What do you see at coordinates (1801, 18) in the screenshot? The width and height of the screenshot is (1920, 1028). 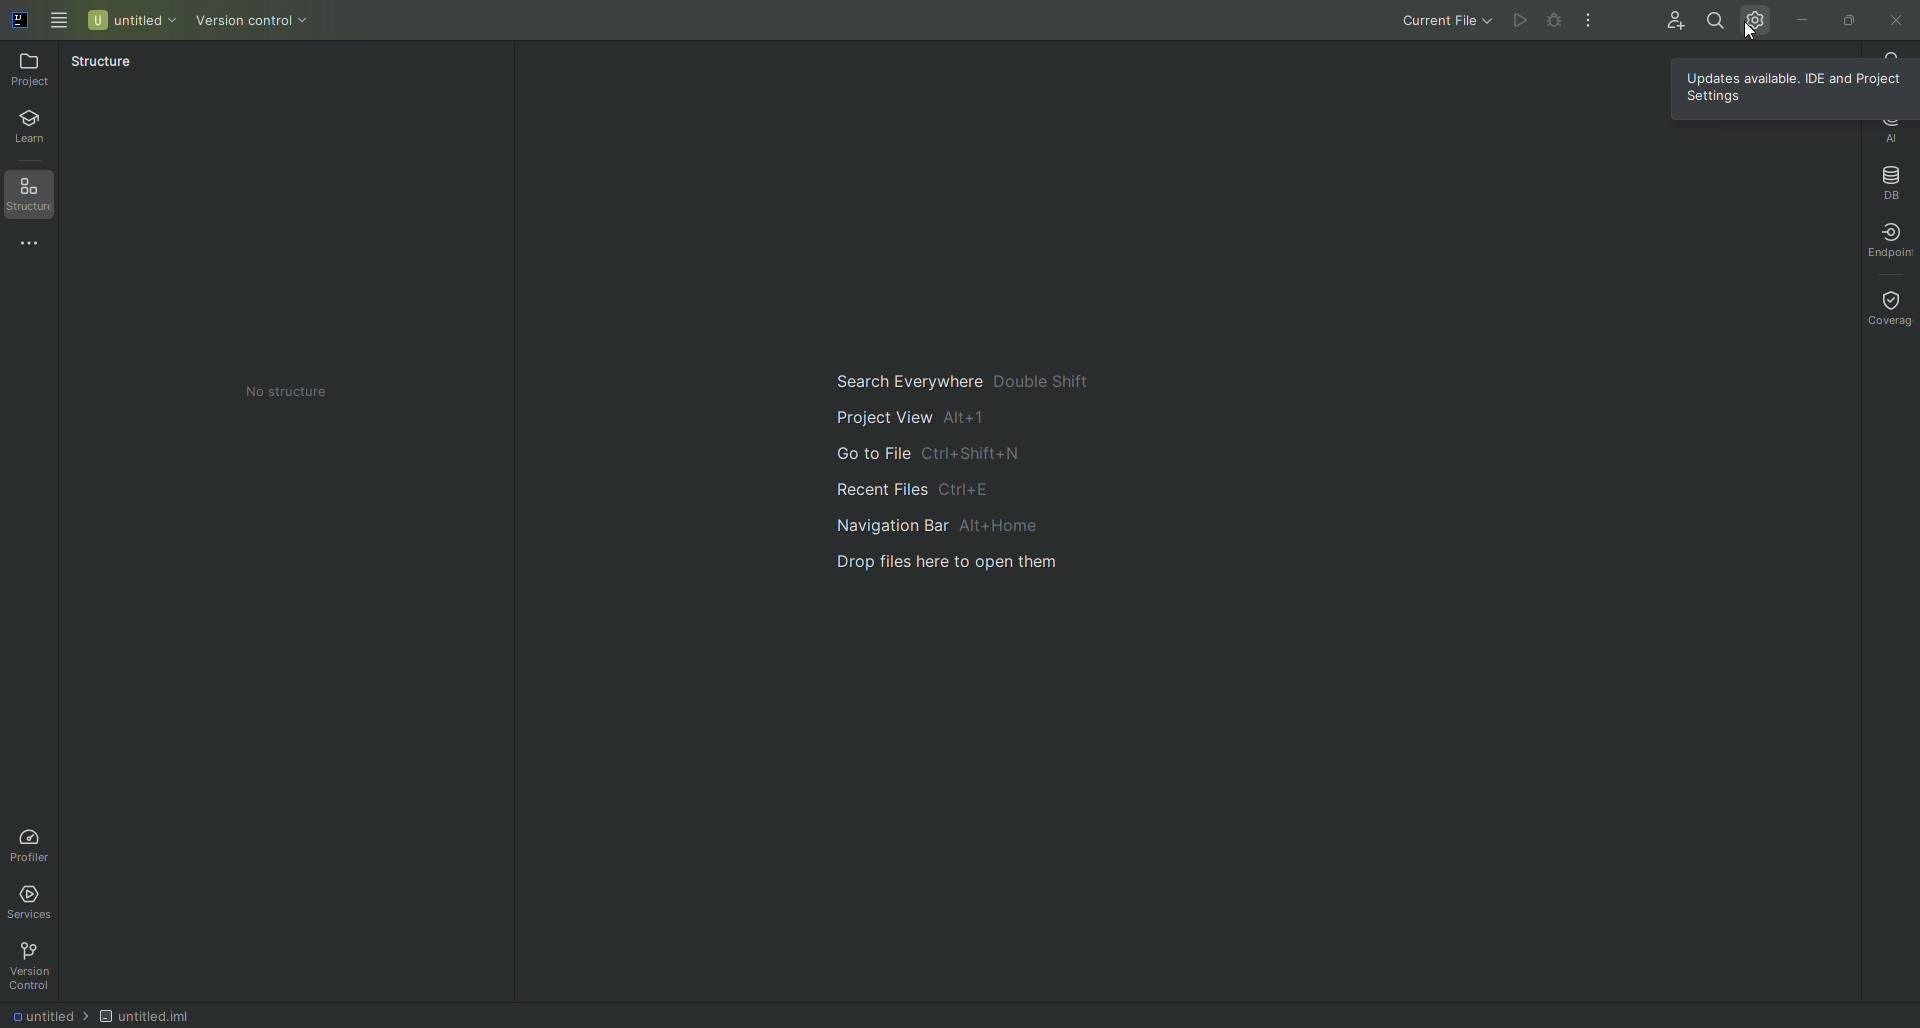 I see `Minimize` at bounding box center [1801, 18].